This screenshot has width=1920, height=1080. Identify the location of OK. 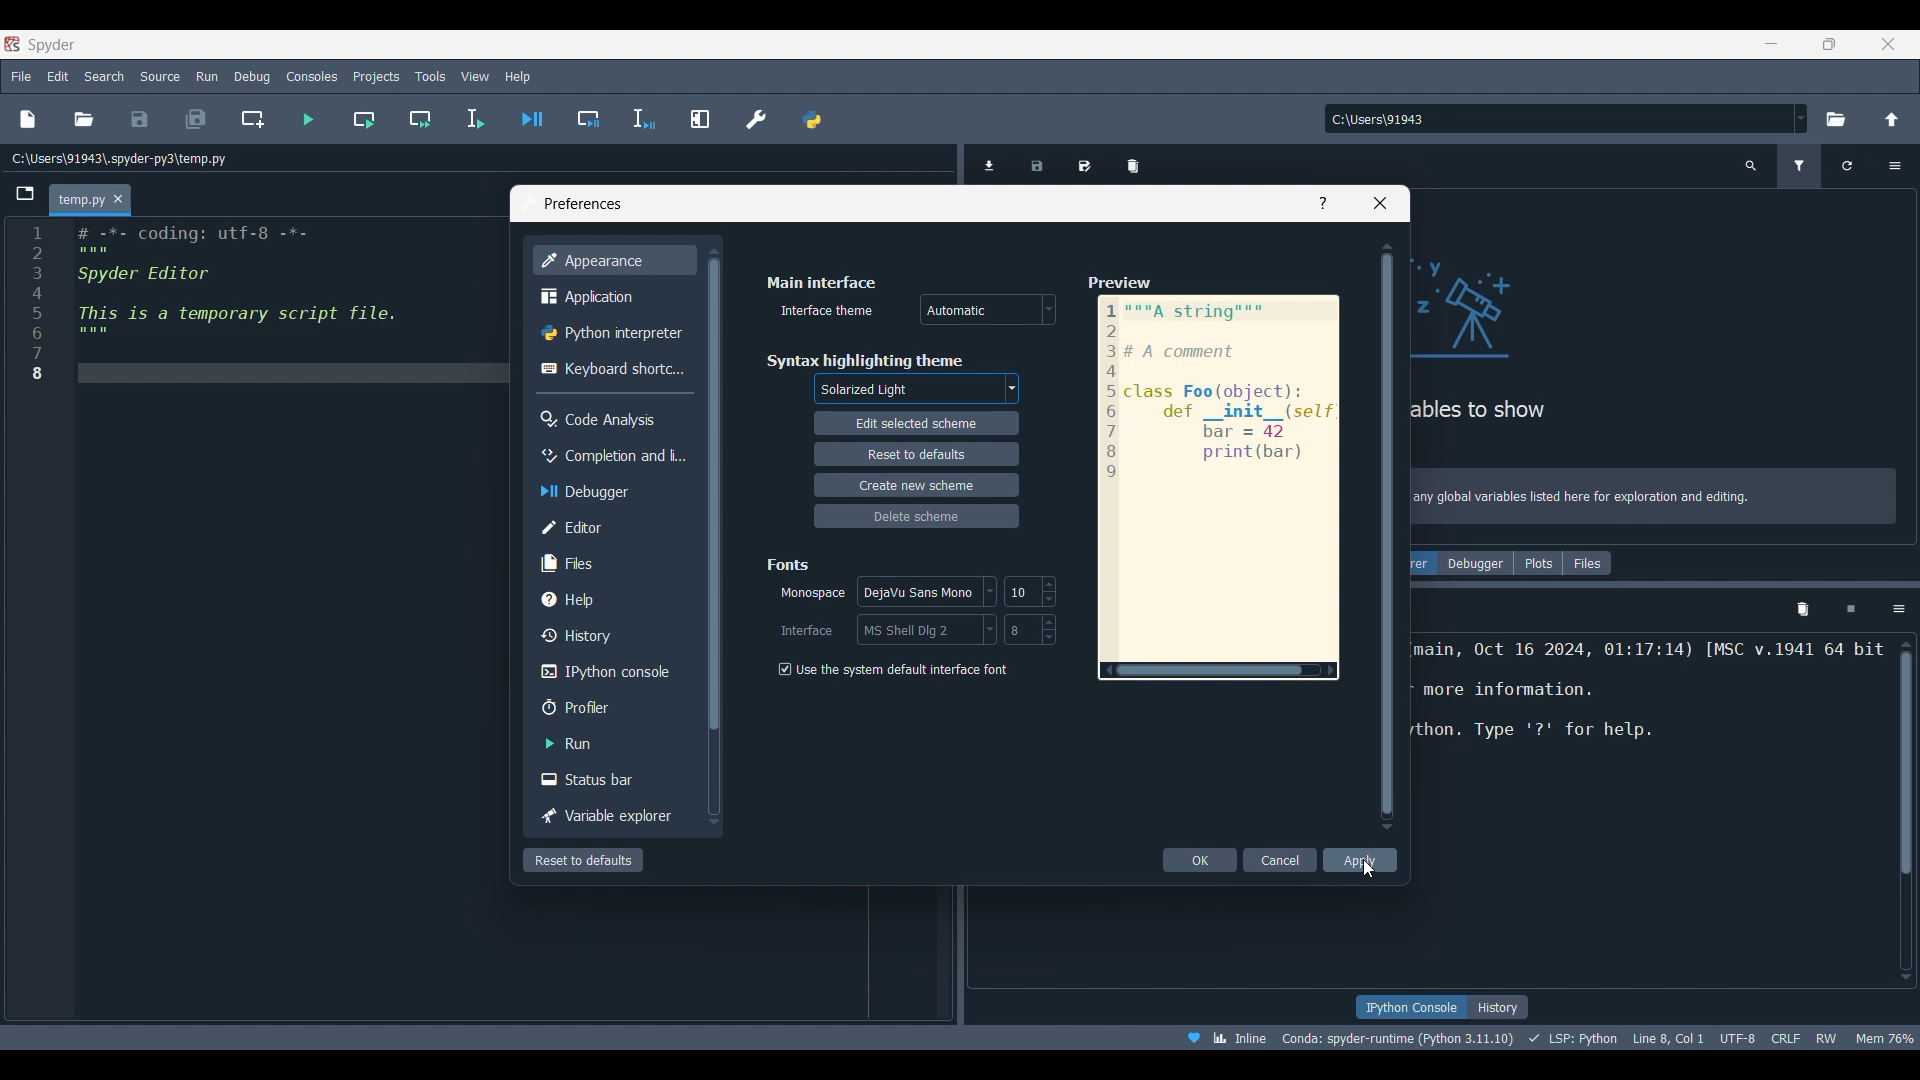
(1199, 860).